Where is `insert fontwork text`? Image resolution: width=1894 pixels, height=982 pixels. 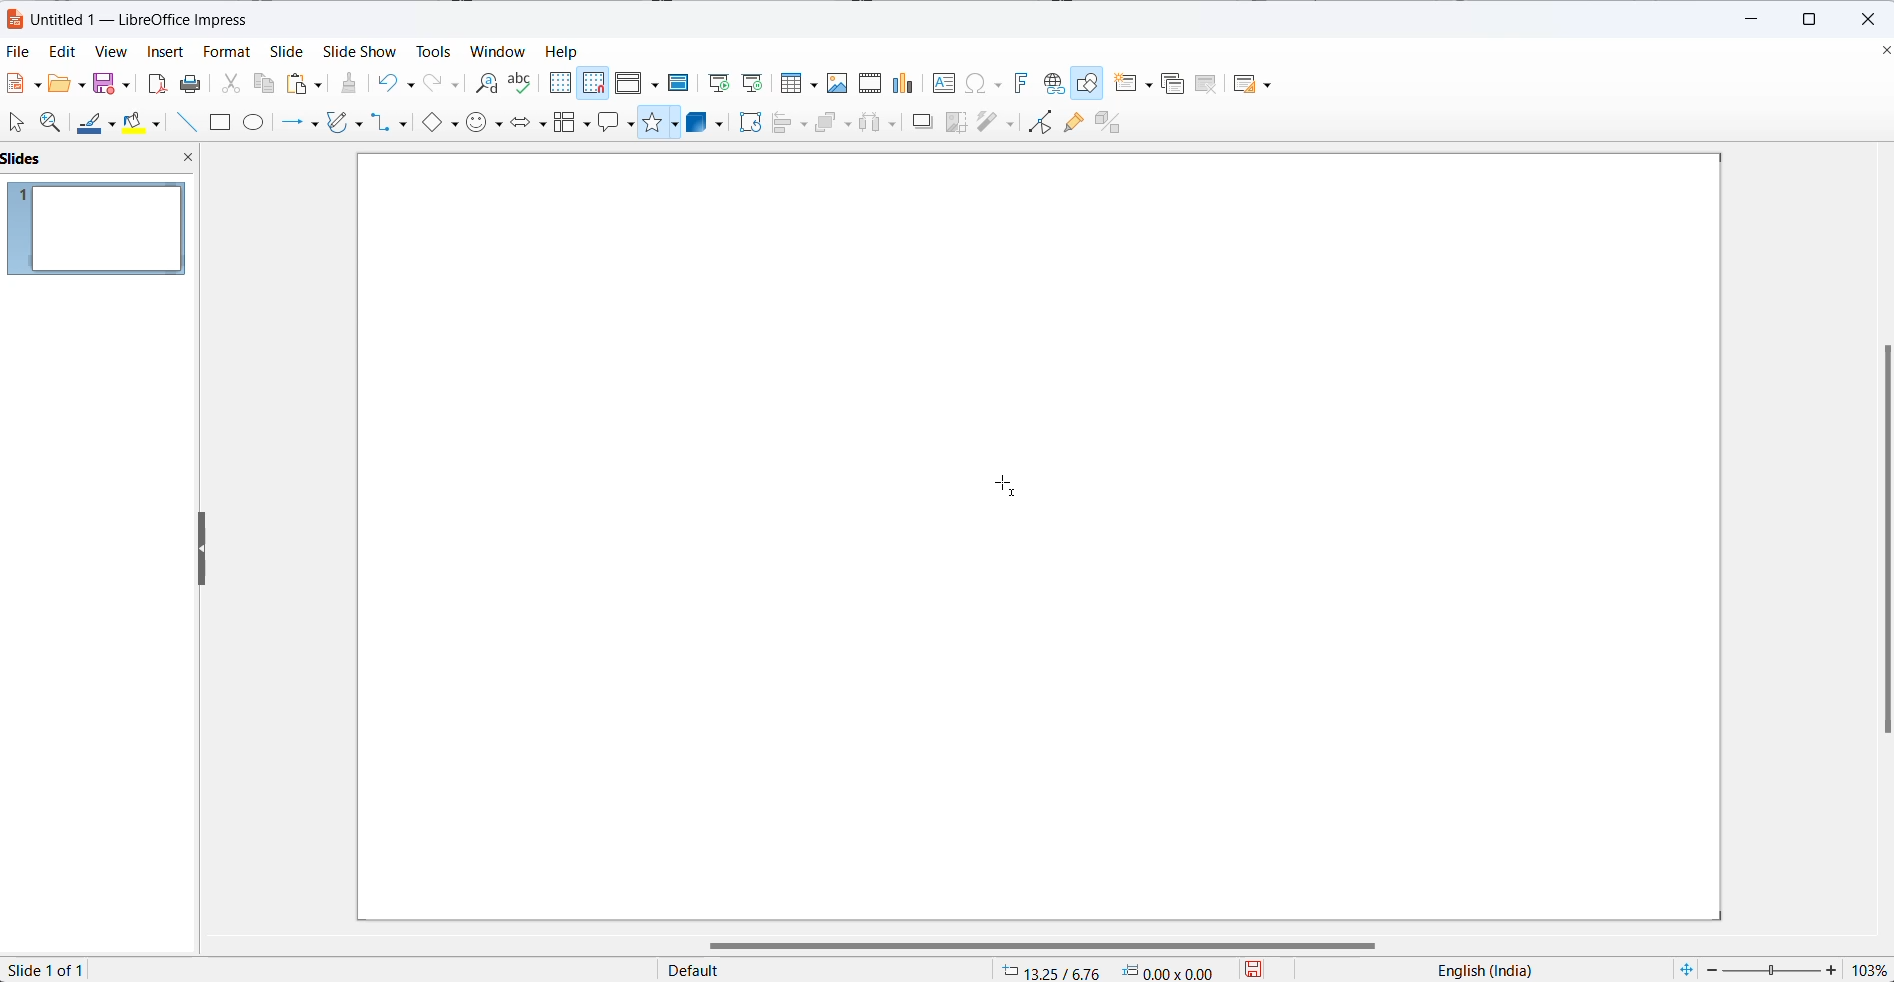
insert fontwork text is located at coordinates (1017, 83).